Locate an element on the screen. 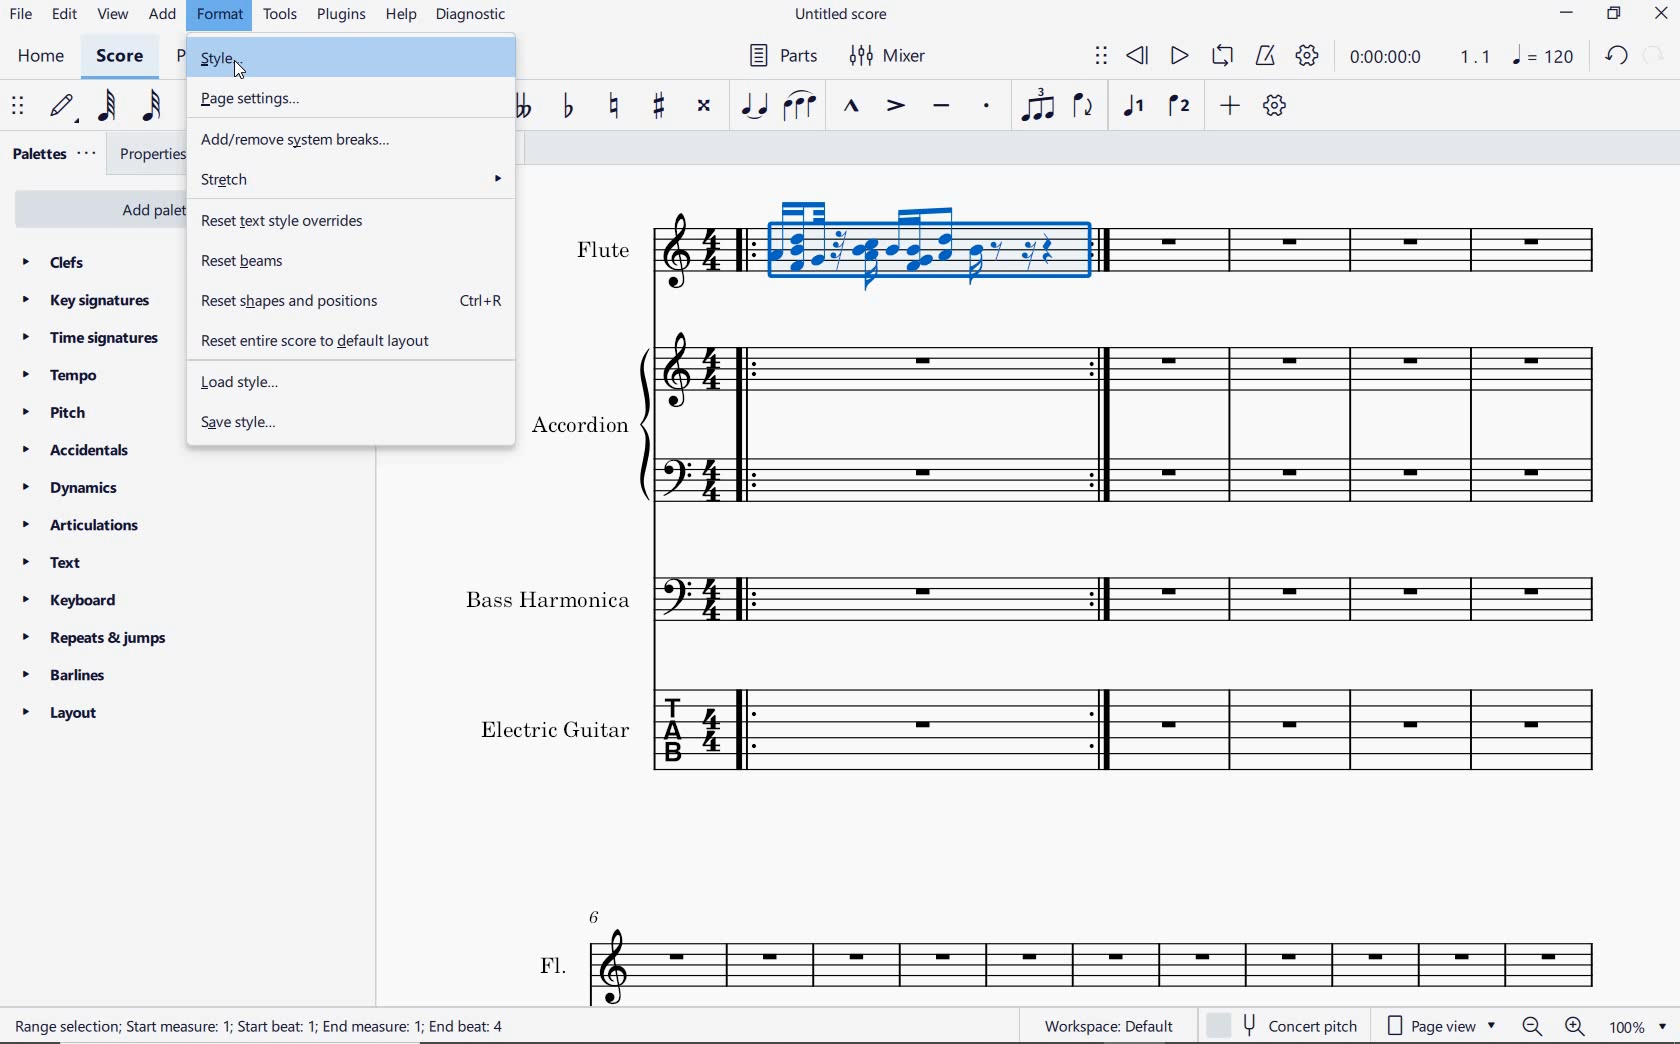  metronome is located at coordinates (1264, 57).